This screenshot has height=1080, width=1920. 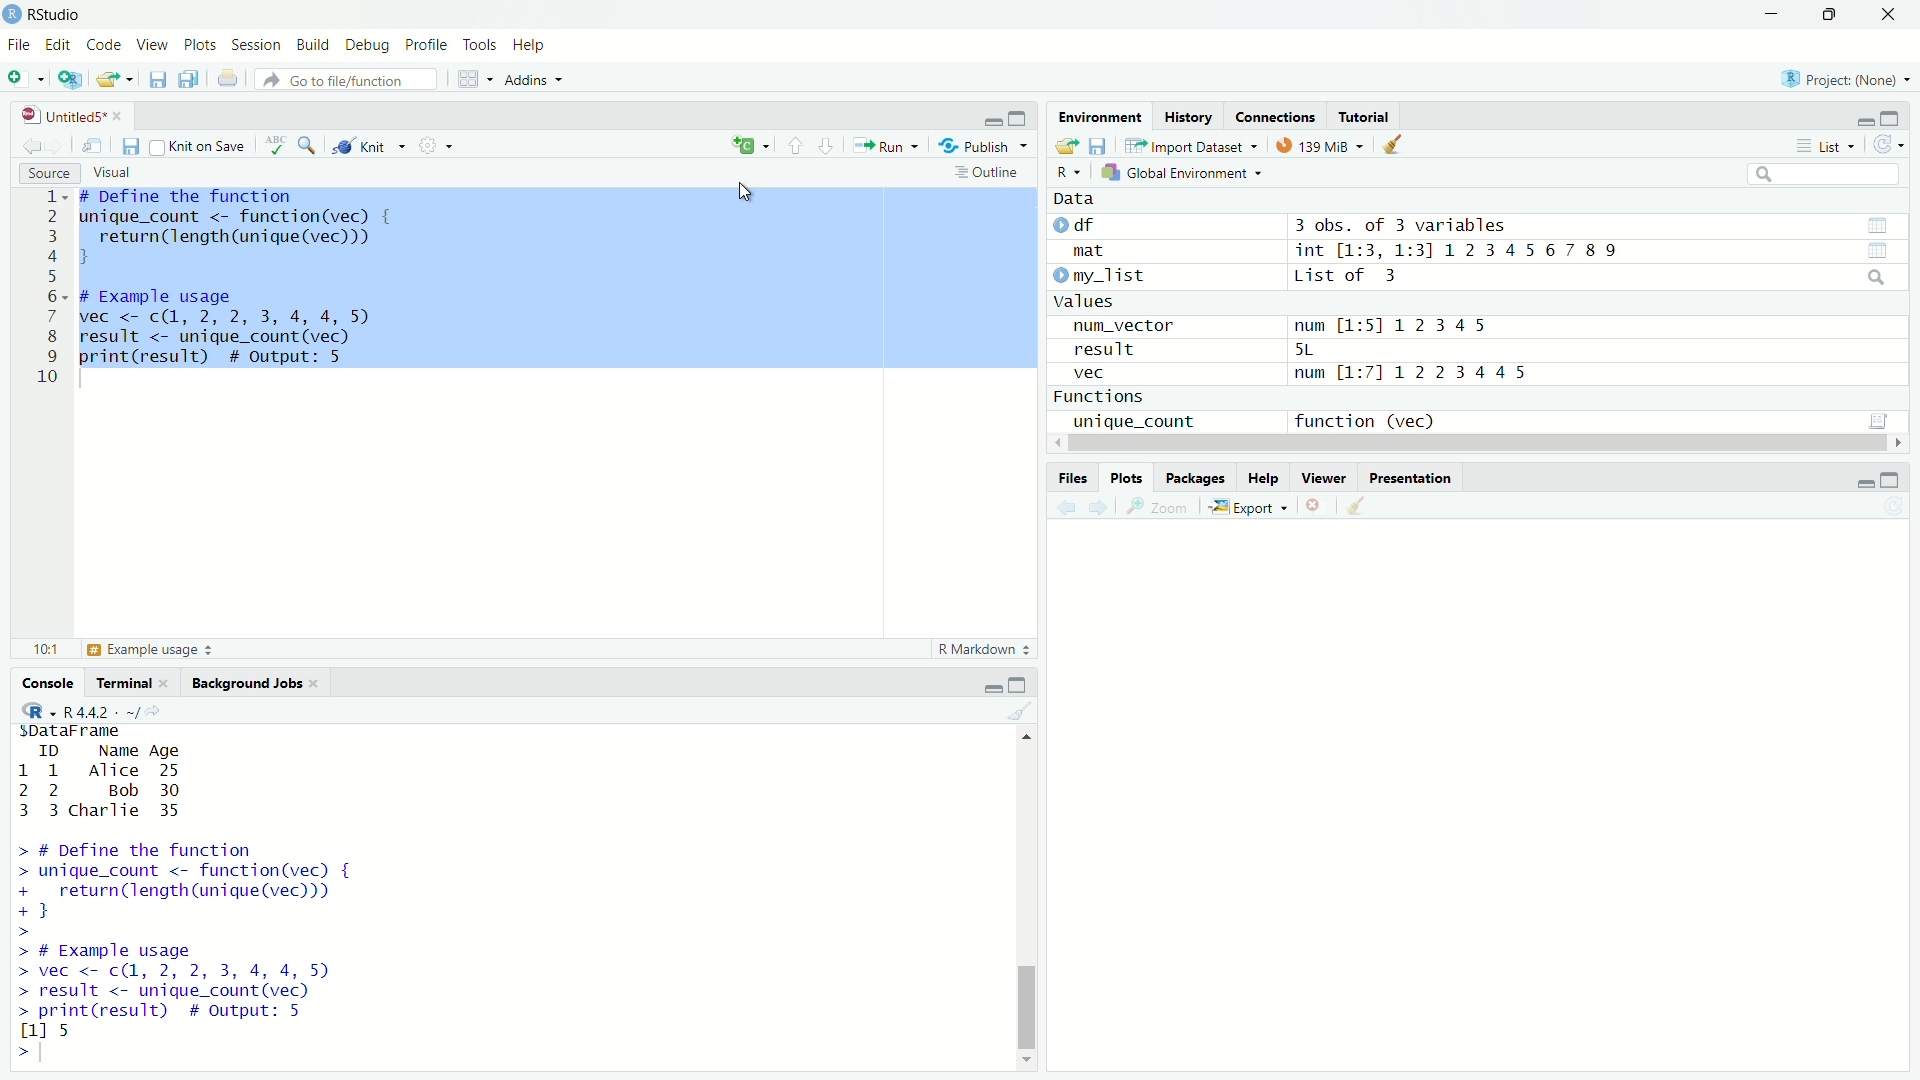 What do you see at coordinates (1163, 507) in the screenshot?
I see `Zoom` at bounding box center [1163, 507].